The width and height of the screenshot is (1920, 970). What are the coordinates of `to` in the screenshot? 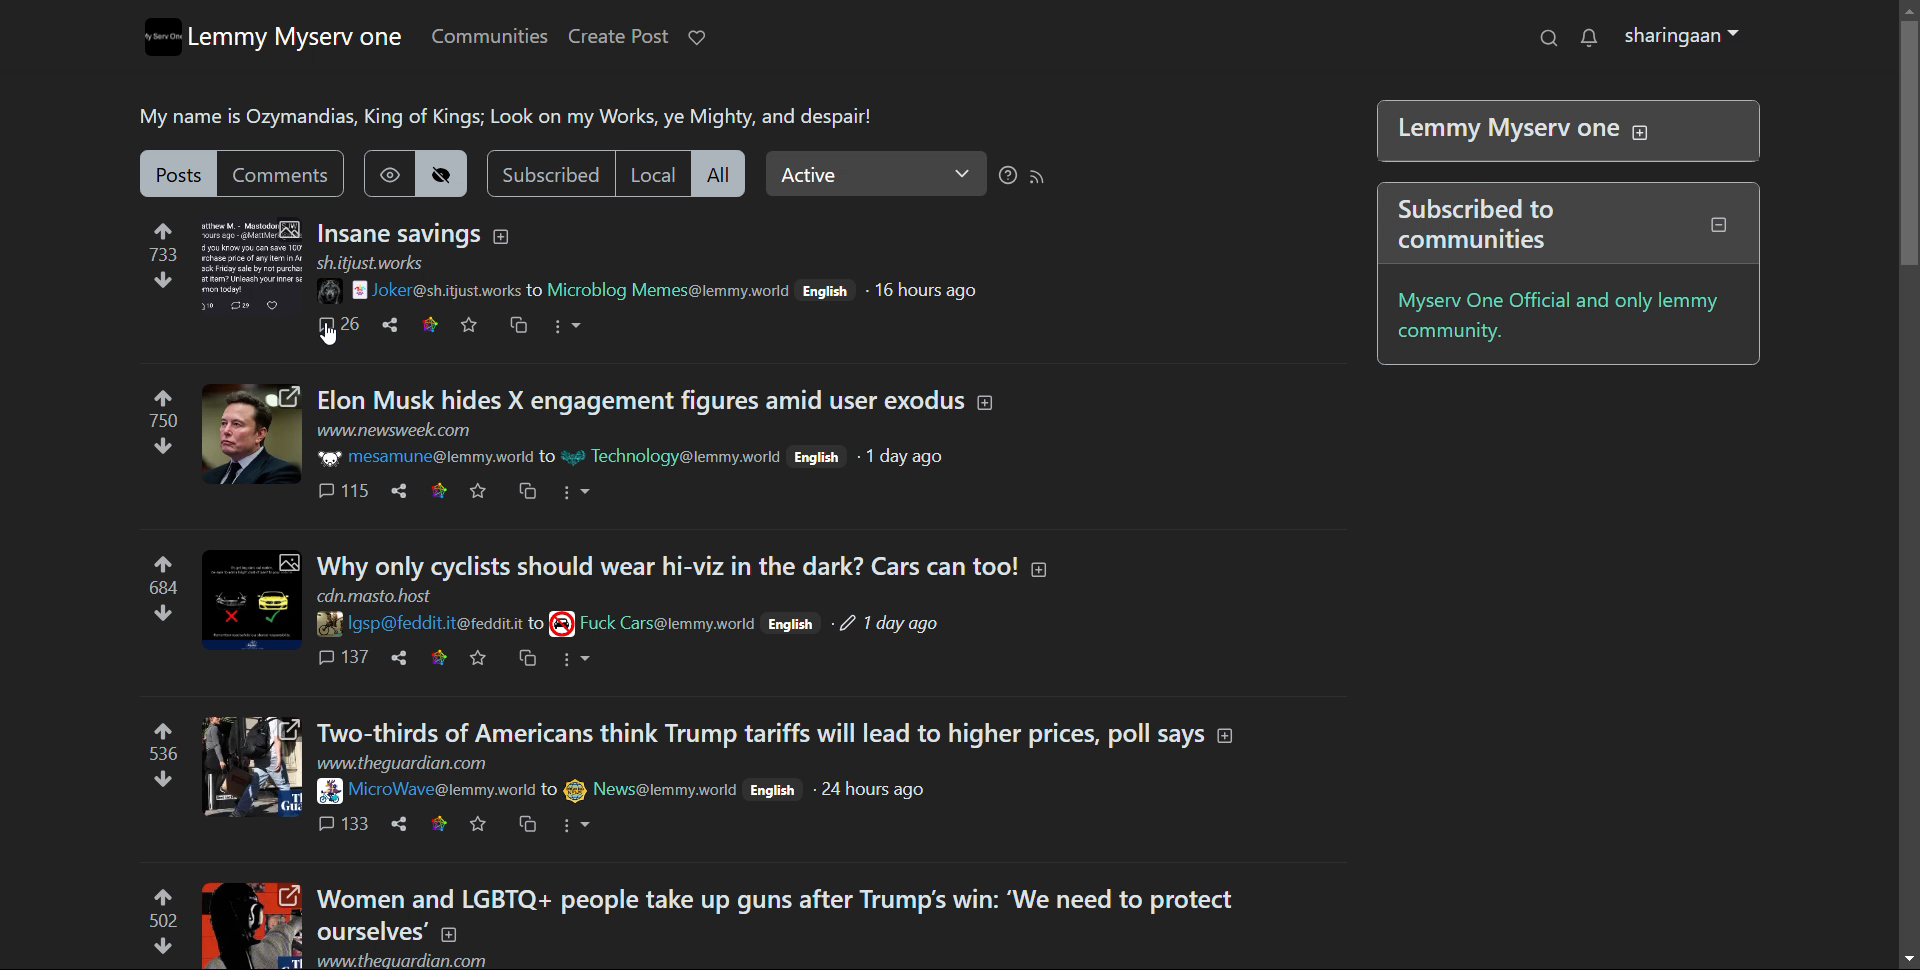 It's located at (550, 791).